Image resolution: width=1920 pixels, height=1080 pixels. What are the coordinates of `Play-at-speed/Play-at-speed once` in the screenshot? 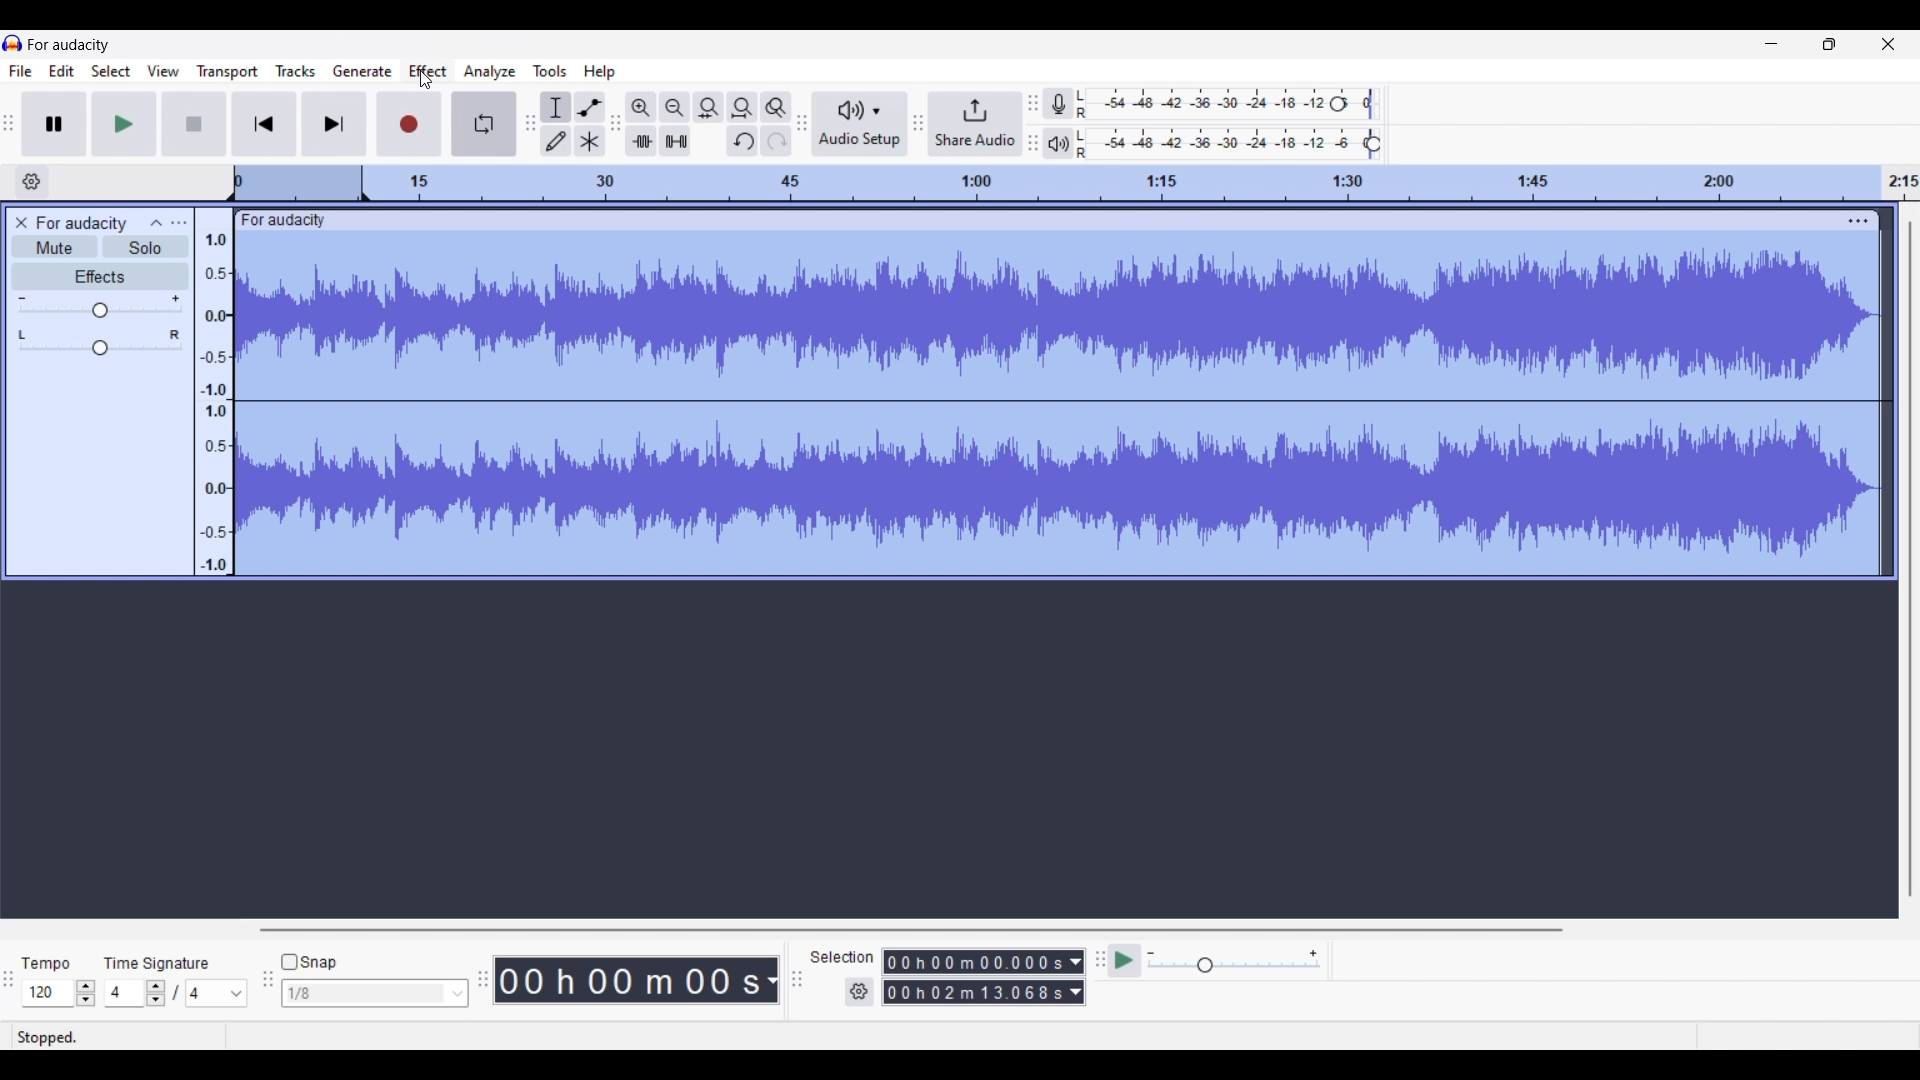 It's located at (1126, 961).